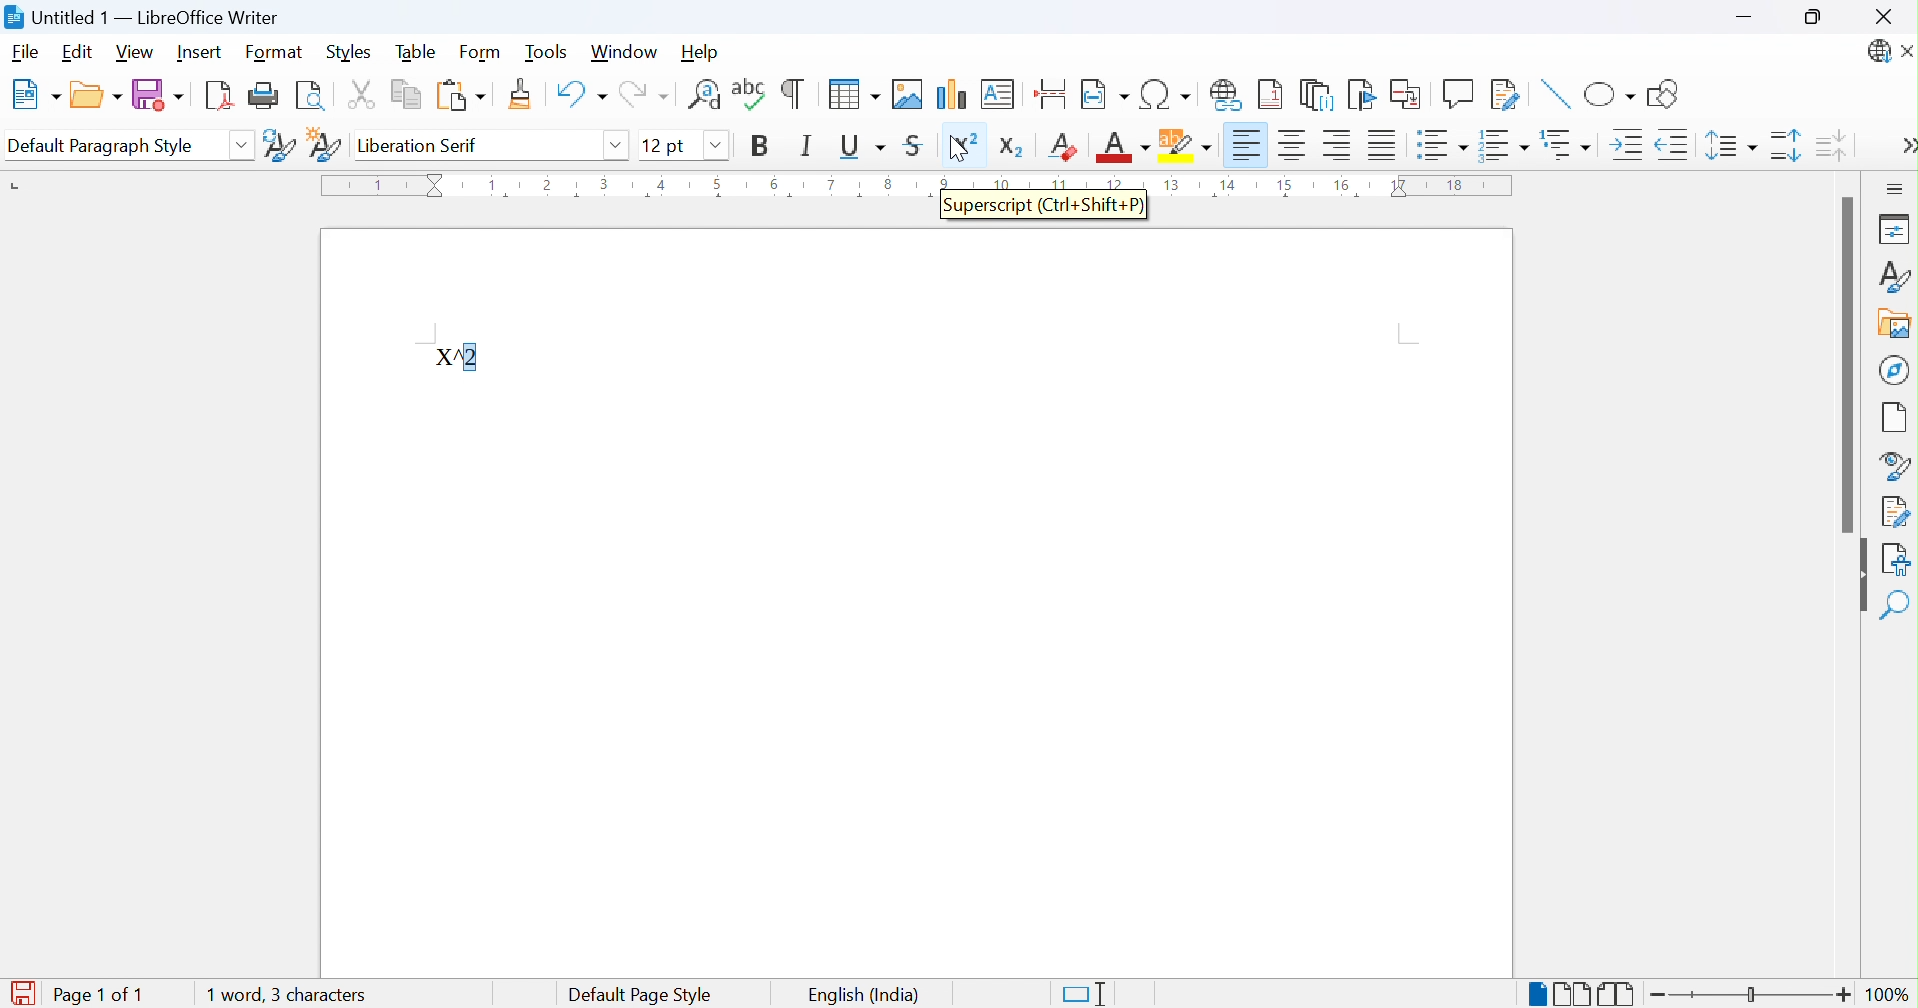 The image size is (1918, 1008). I want to click on New style from selection, so click(326, 144).